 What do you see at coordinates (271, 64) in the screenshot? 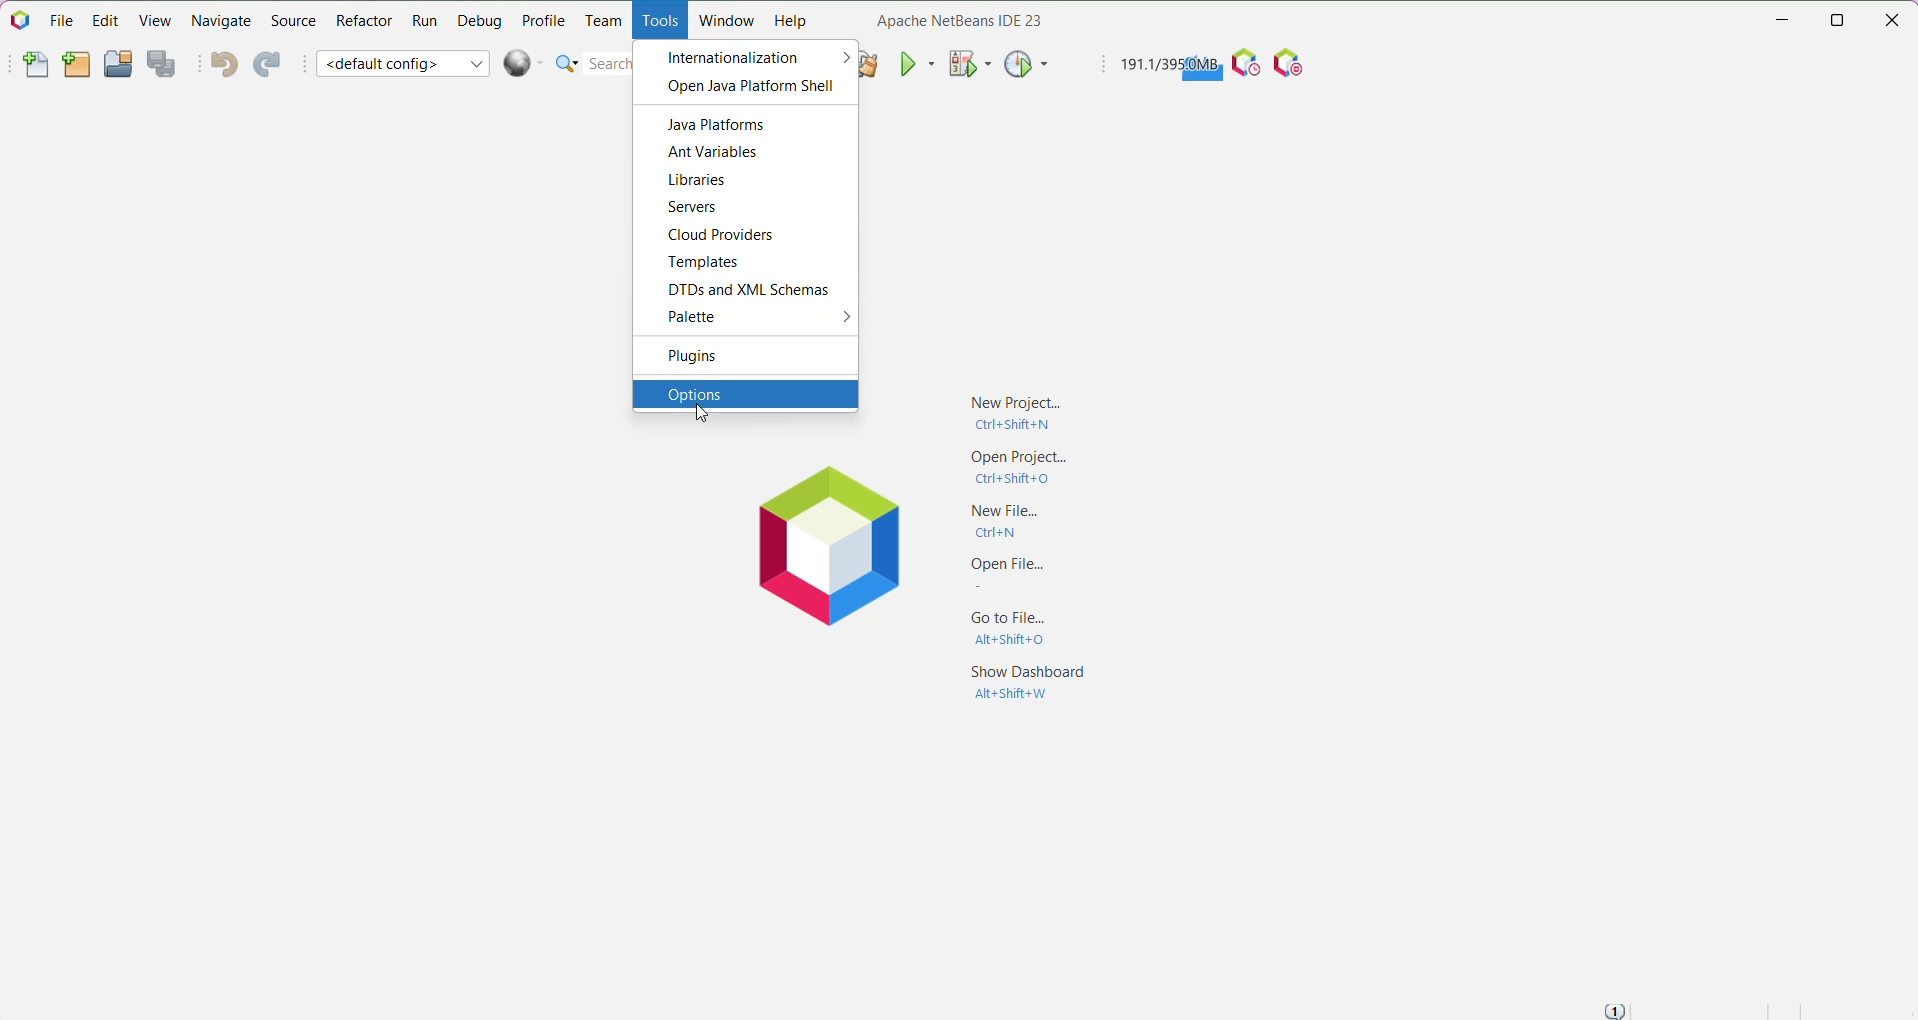
I see `Redo` at bounding box center [271, 64].